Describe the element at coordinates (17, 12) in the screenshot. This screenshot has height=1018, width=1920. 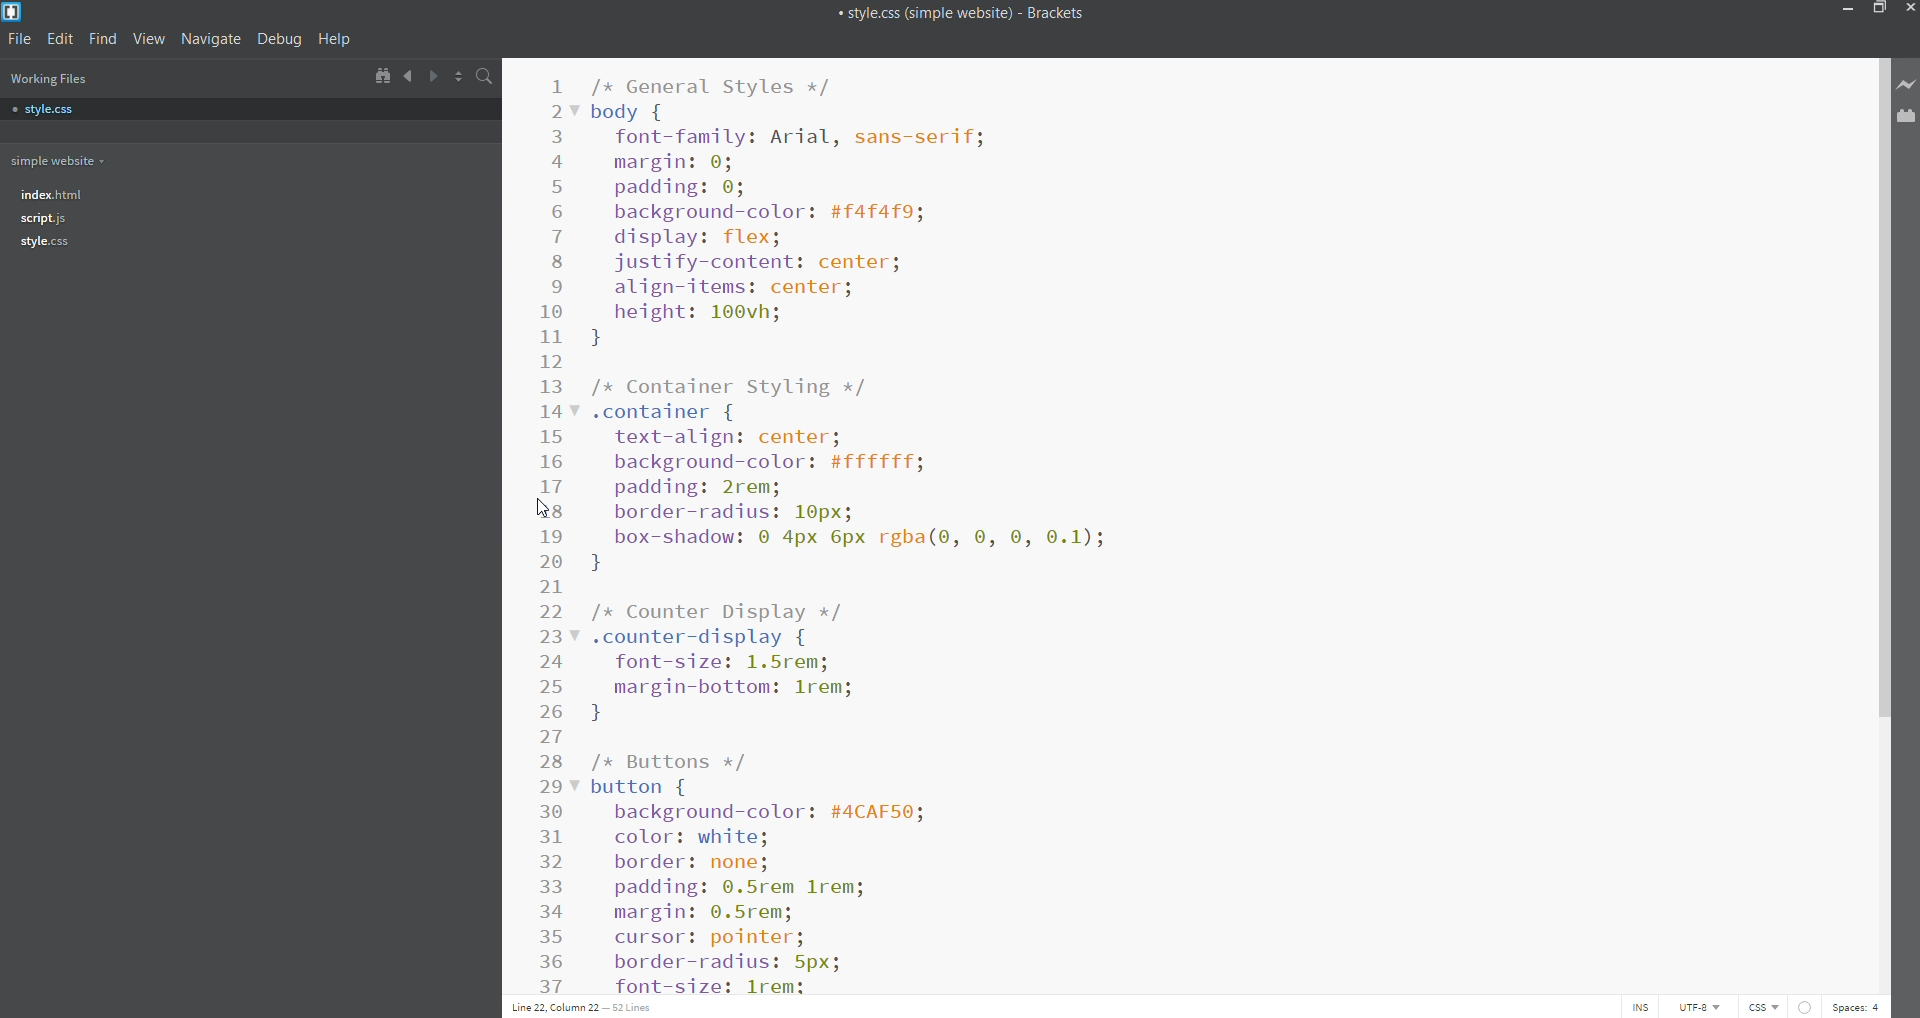
I see `brackets` at that location.